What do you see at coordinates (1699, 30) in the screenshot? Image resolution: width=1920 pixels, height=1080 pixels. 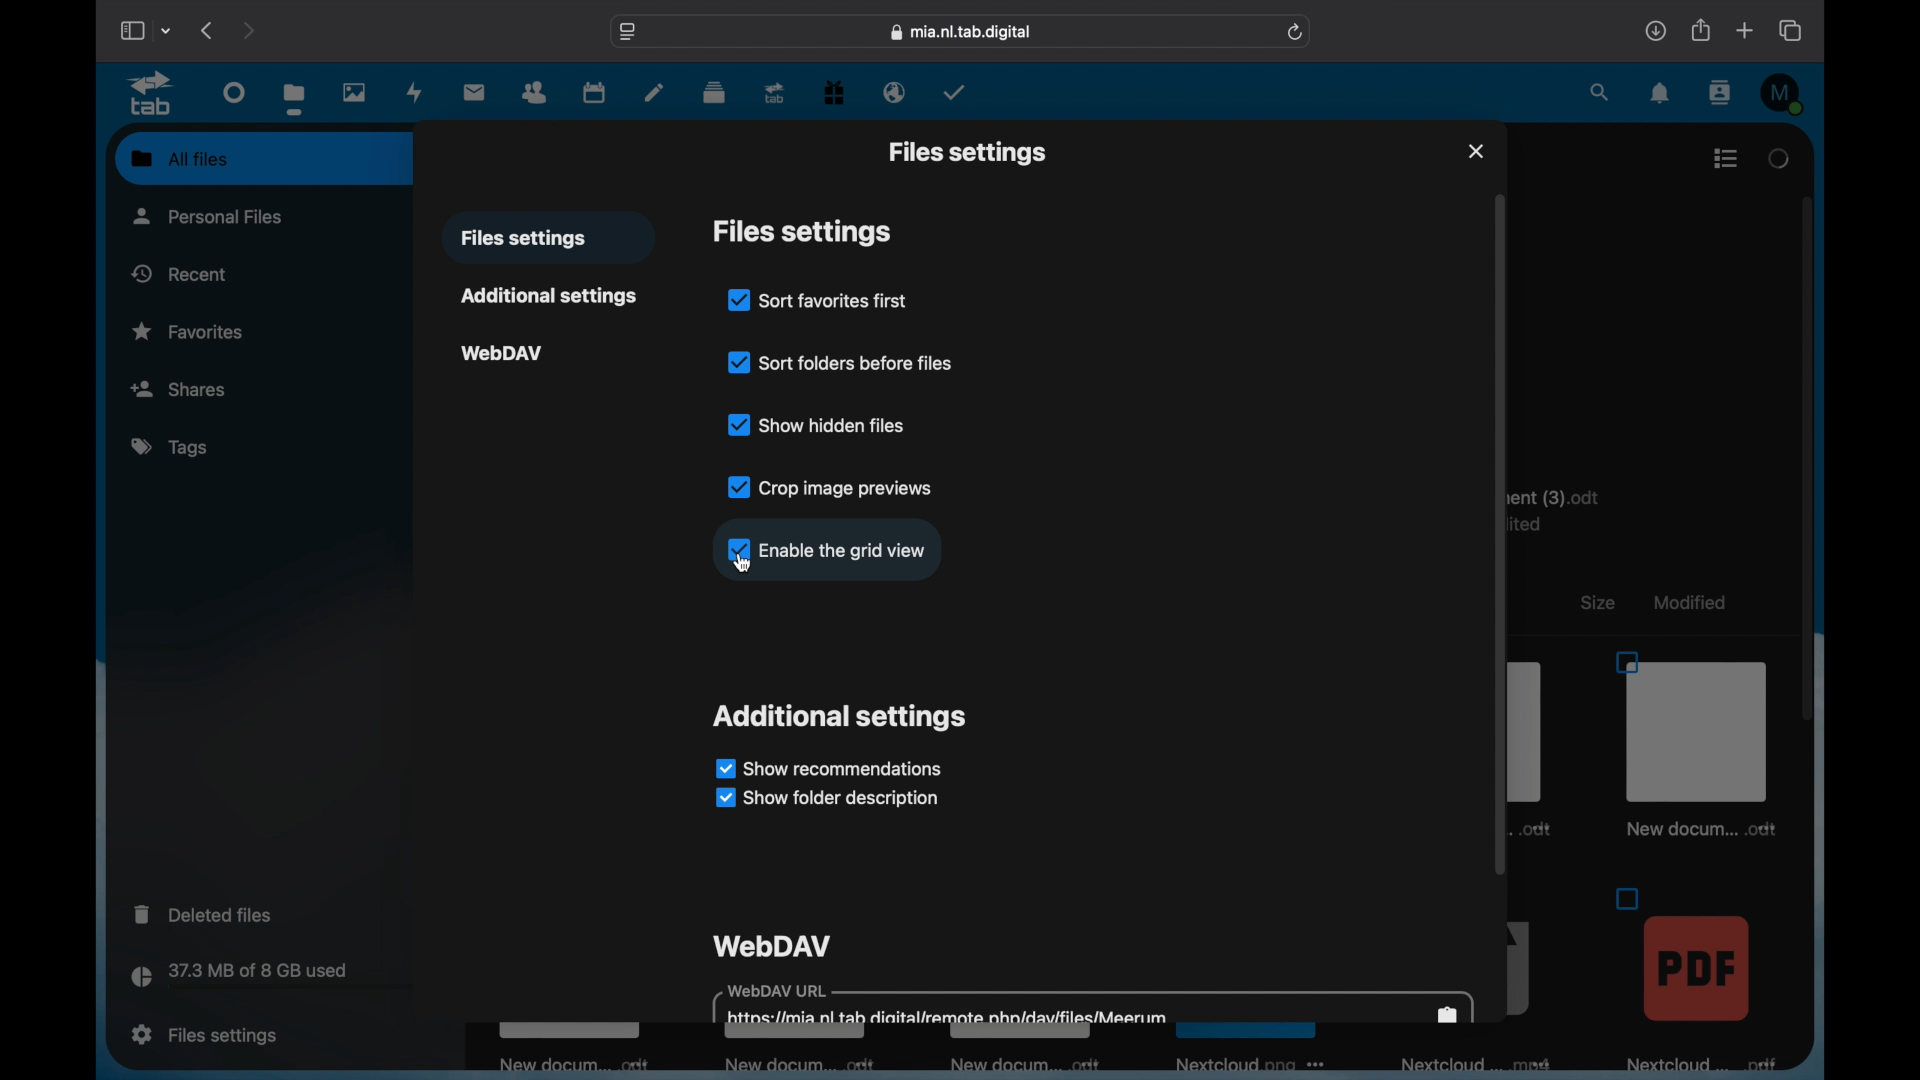 I see `share` at bounding box center [1699, 30].